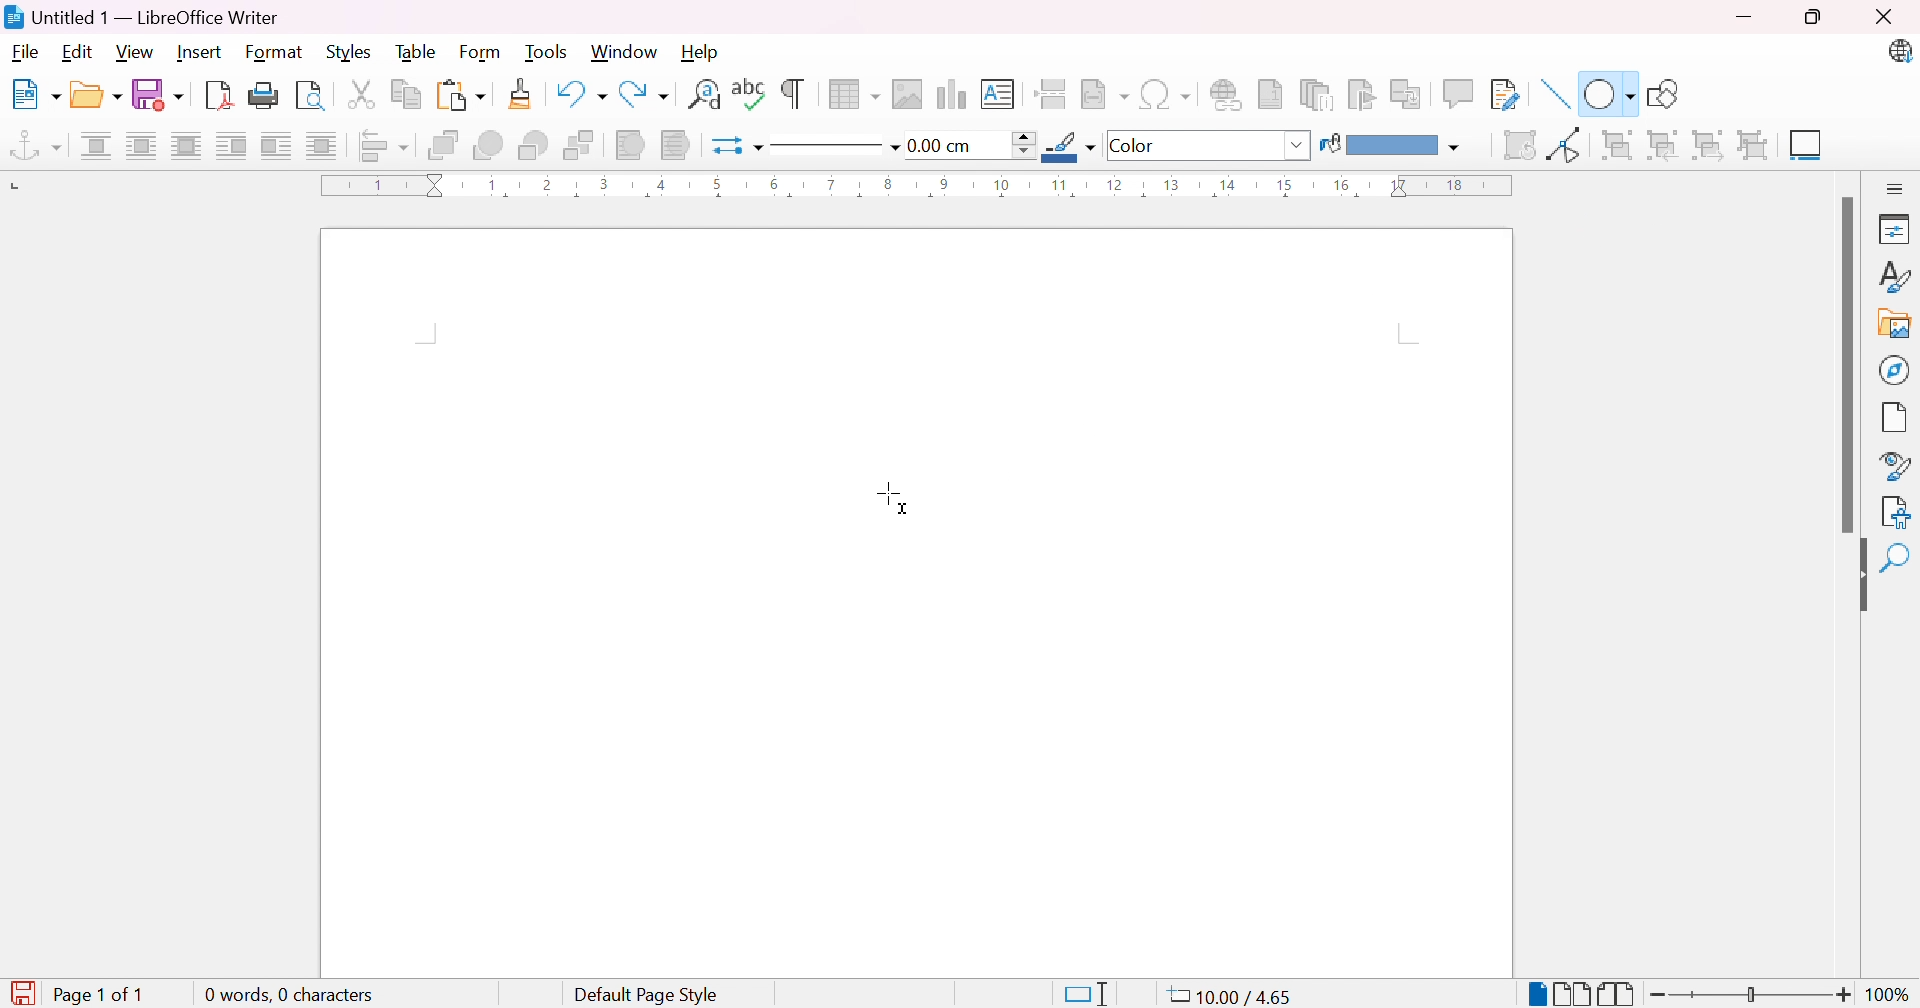 The height and width of the screenshot is (1008, 1920). I want to click on Toggle point edit mode, so click(1566, 145).